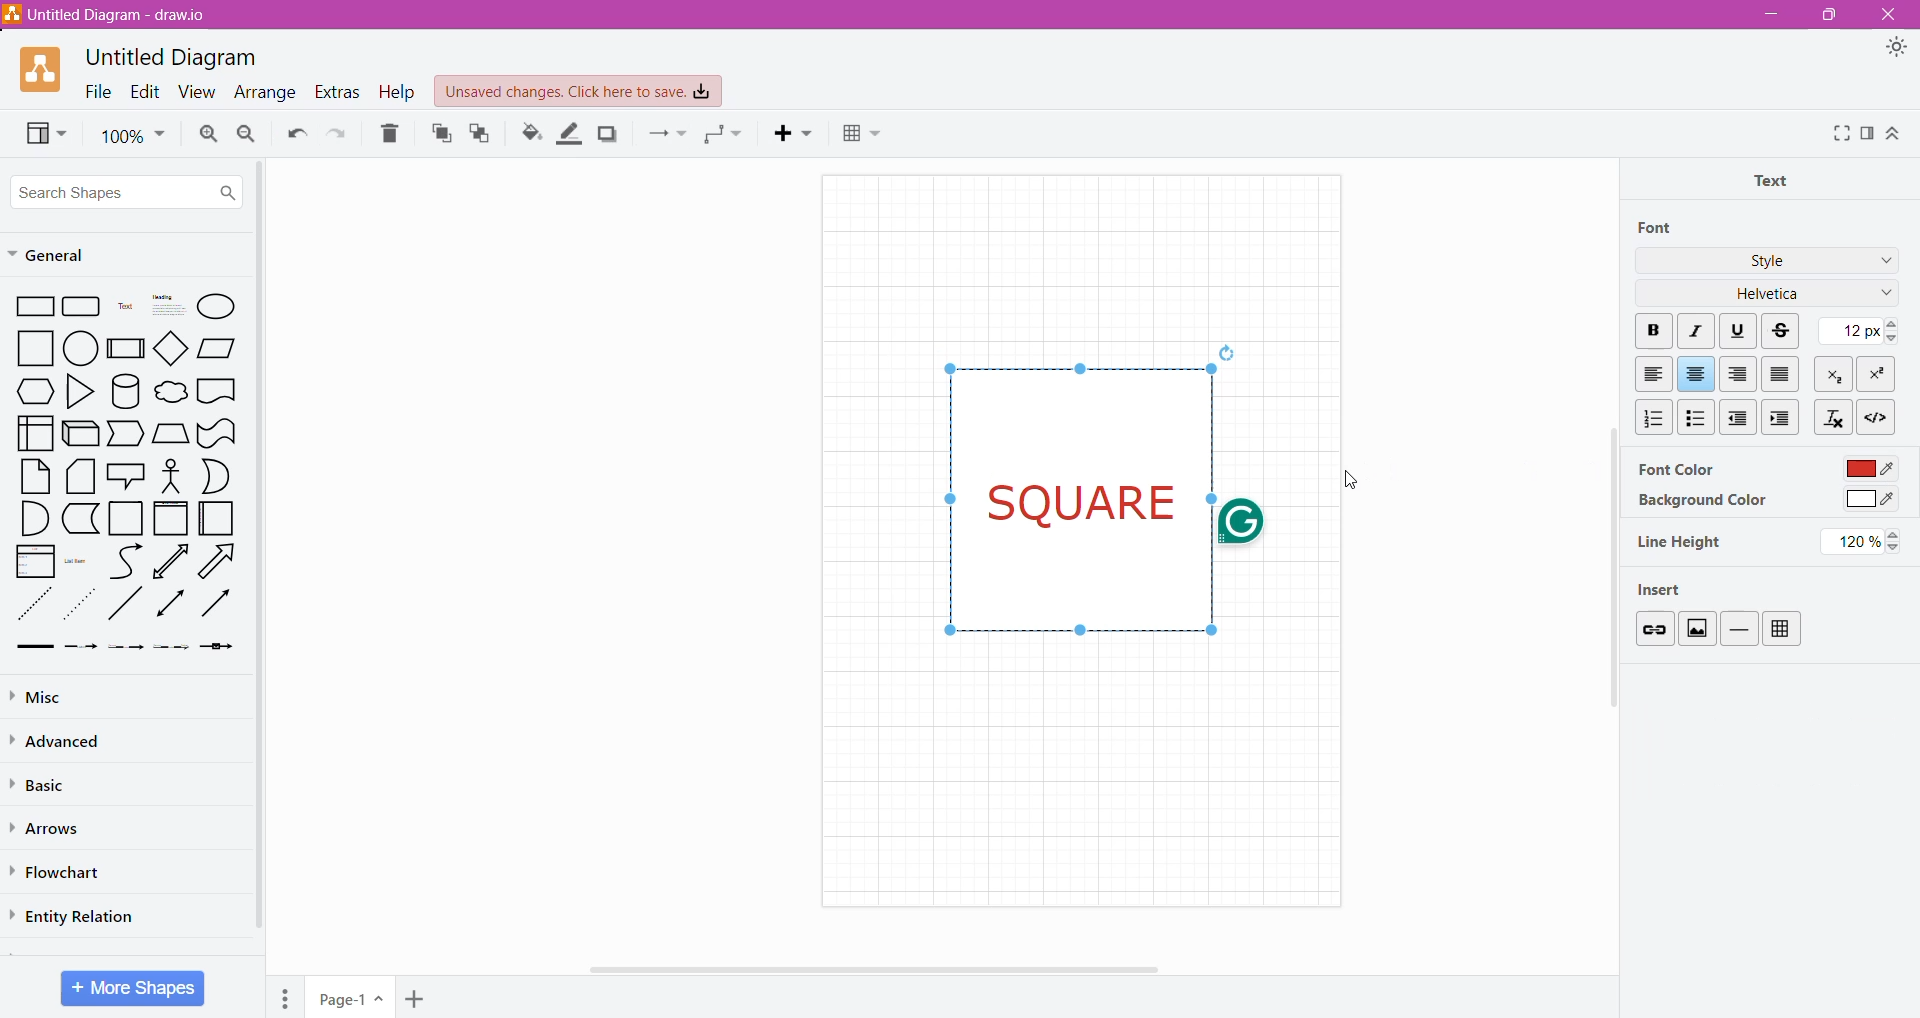  I want to click on Link, so click(1653, 628).